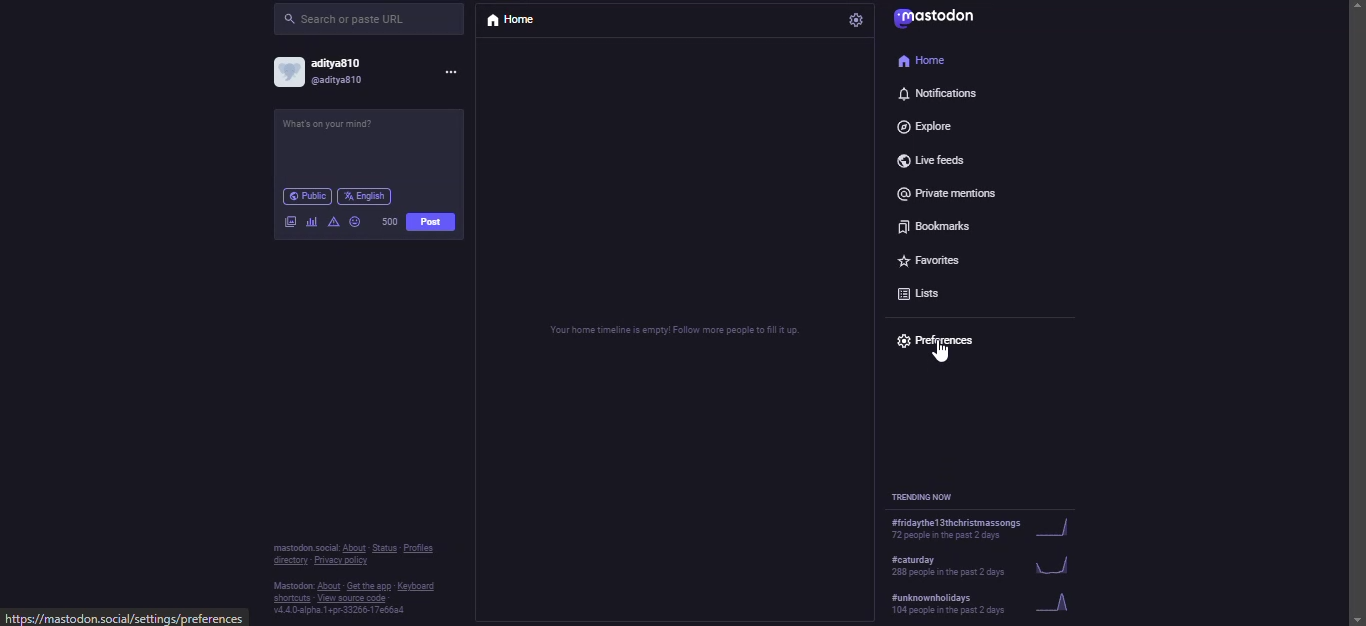 The height and width of the screenshot is (626, 1366). What do you see at coordinates (365, 196) in the screenshot?
I see `english` at bounding box center [365, 196].